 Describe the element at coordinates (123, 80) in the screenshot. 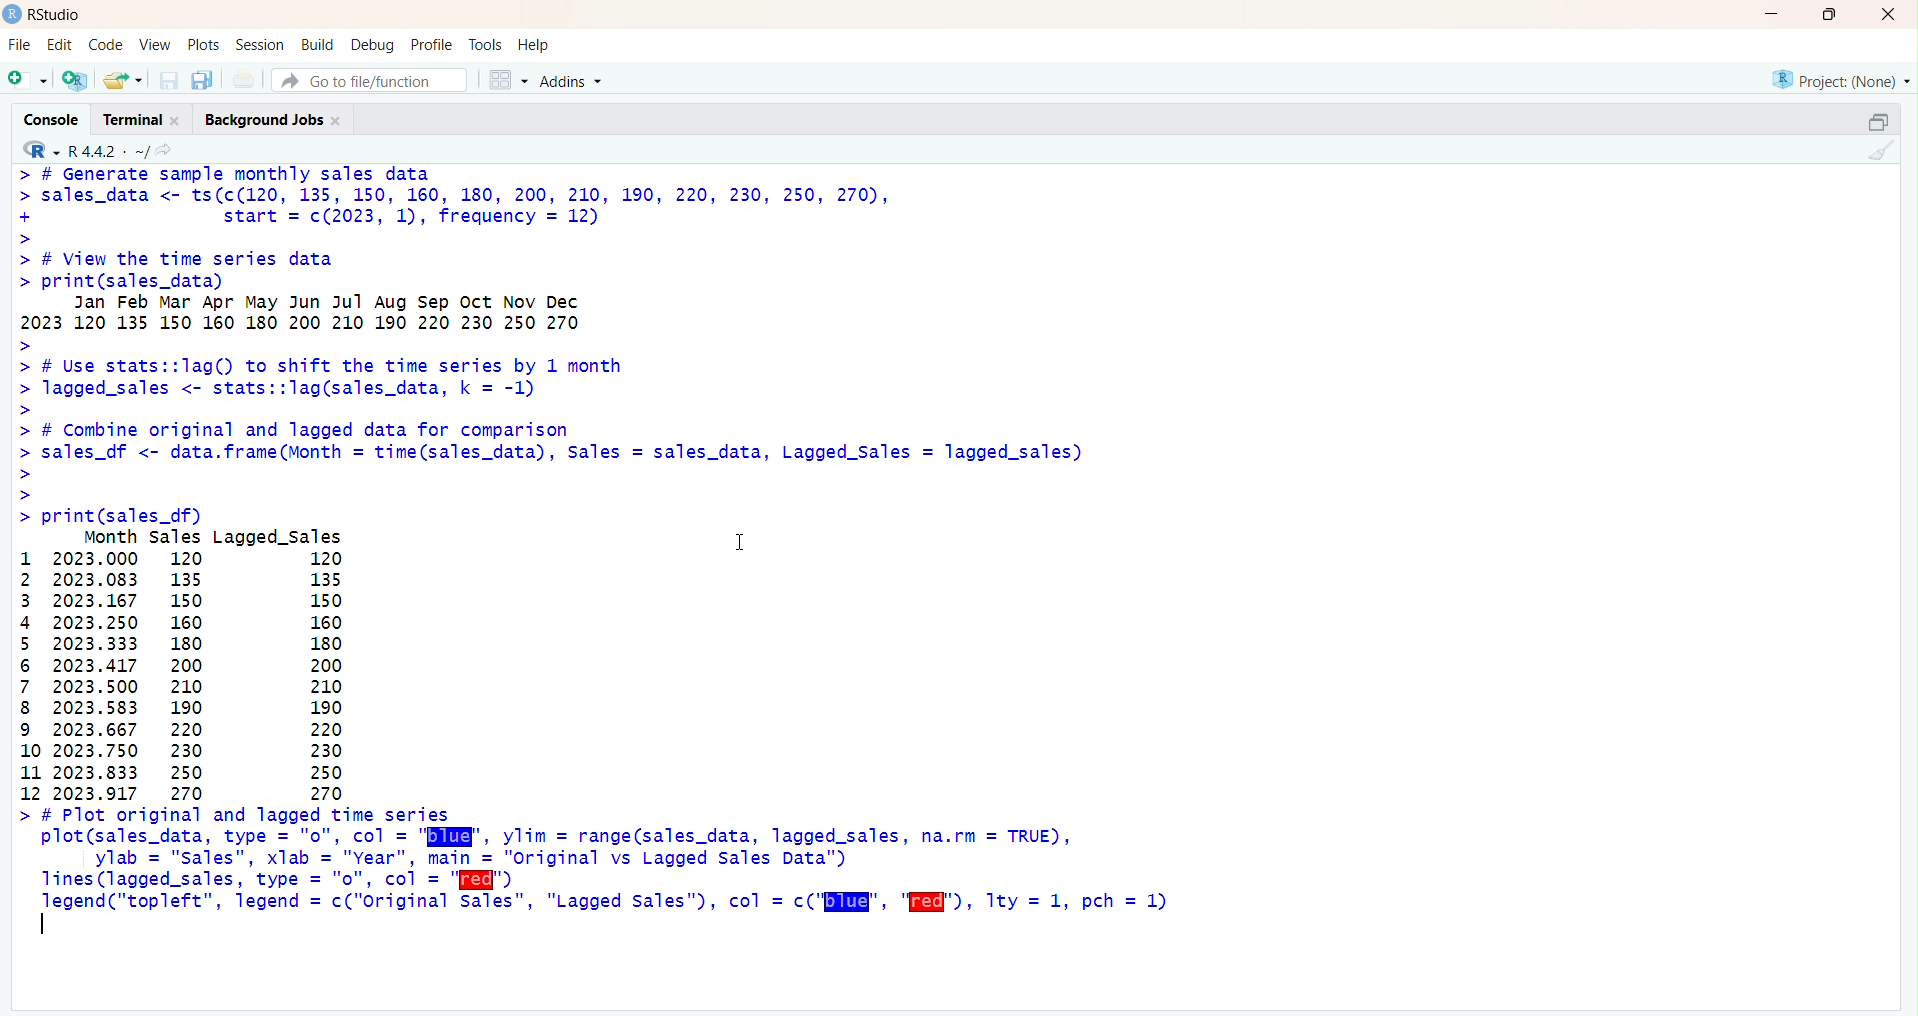

I see `open an existing file` at that location.